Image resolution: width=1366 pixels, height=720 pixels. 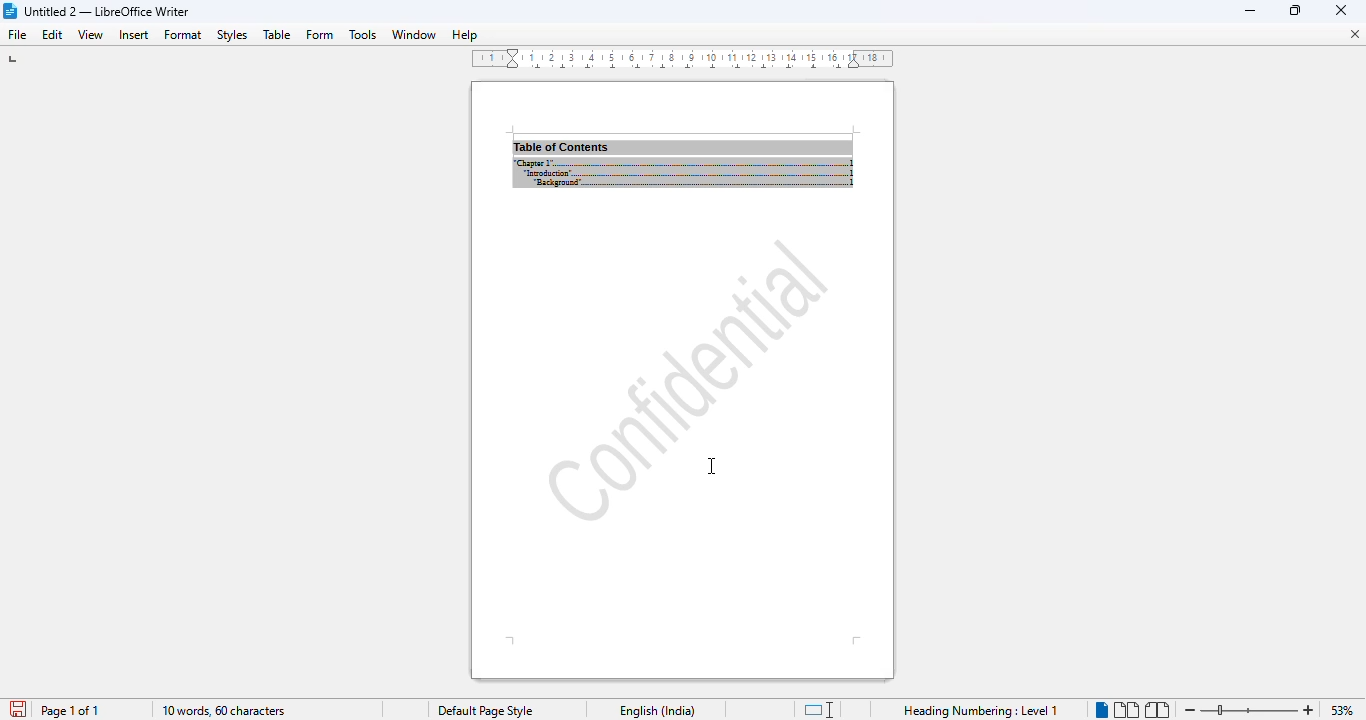 I want to click on page 1 of 1, so click(x=70, y=711).